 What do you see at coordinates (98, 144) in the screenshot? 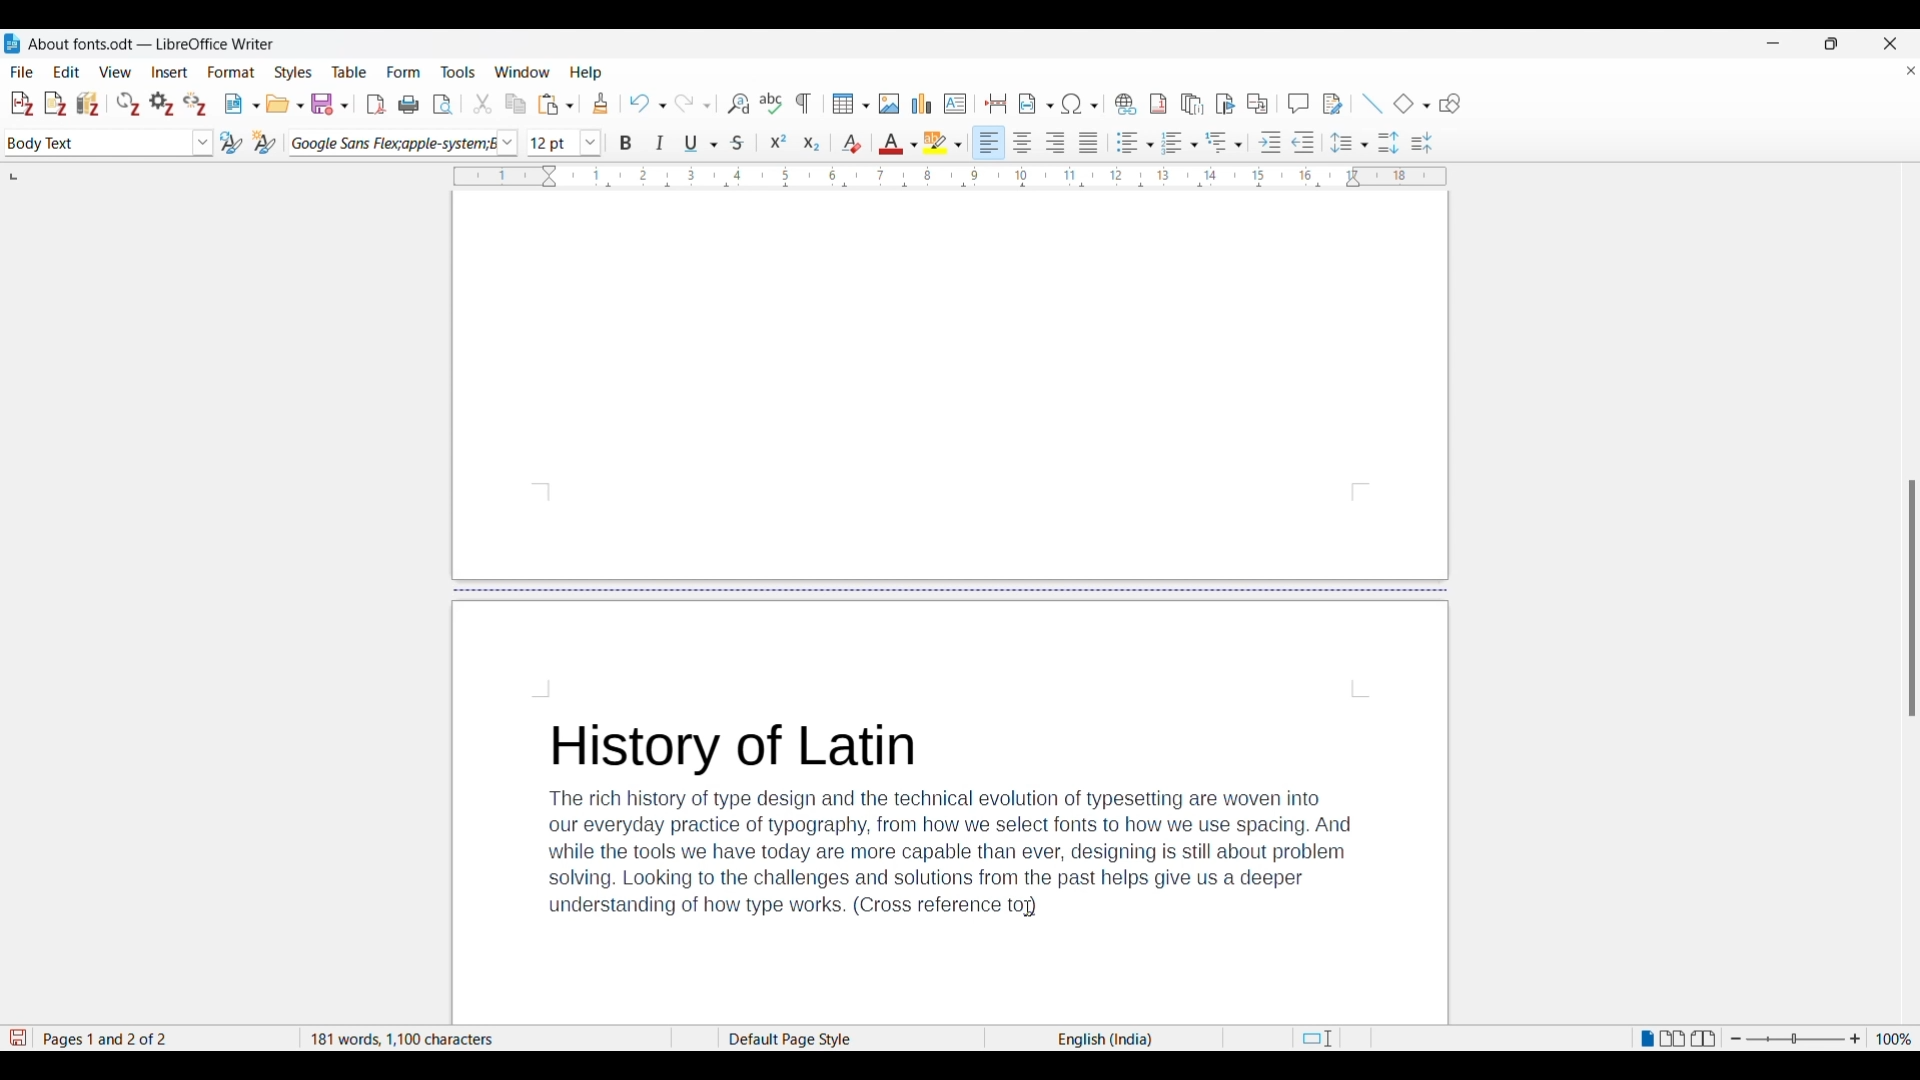
I see `Current paragraph selection` at bounding box center [98, 144].